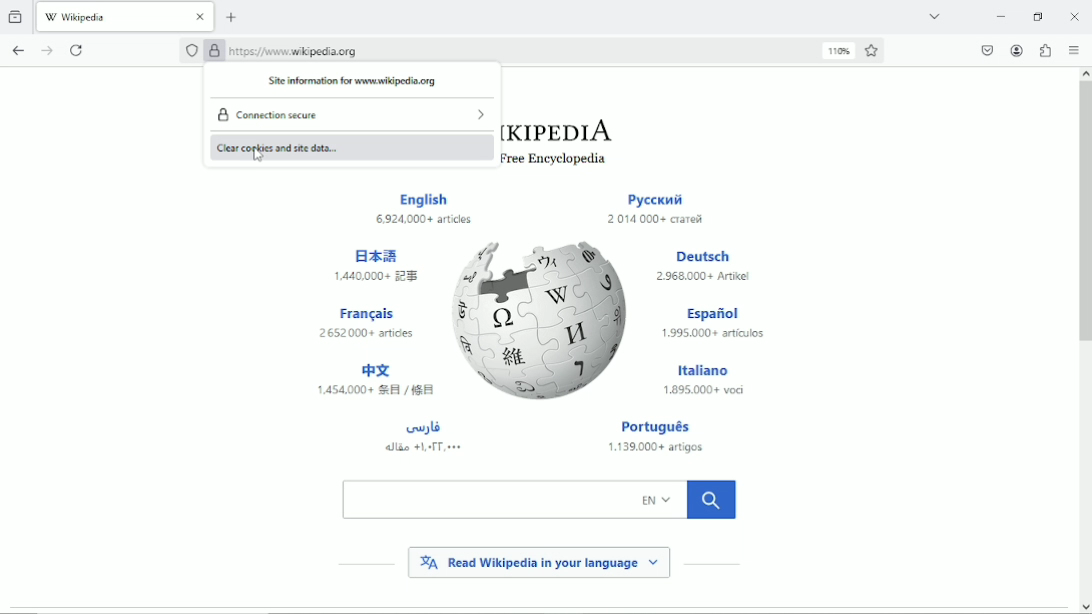 This screenshot has height=614, width=1092. I want to click on open application menu, so click(1073, 50).